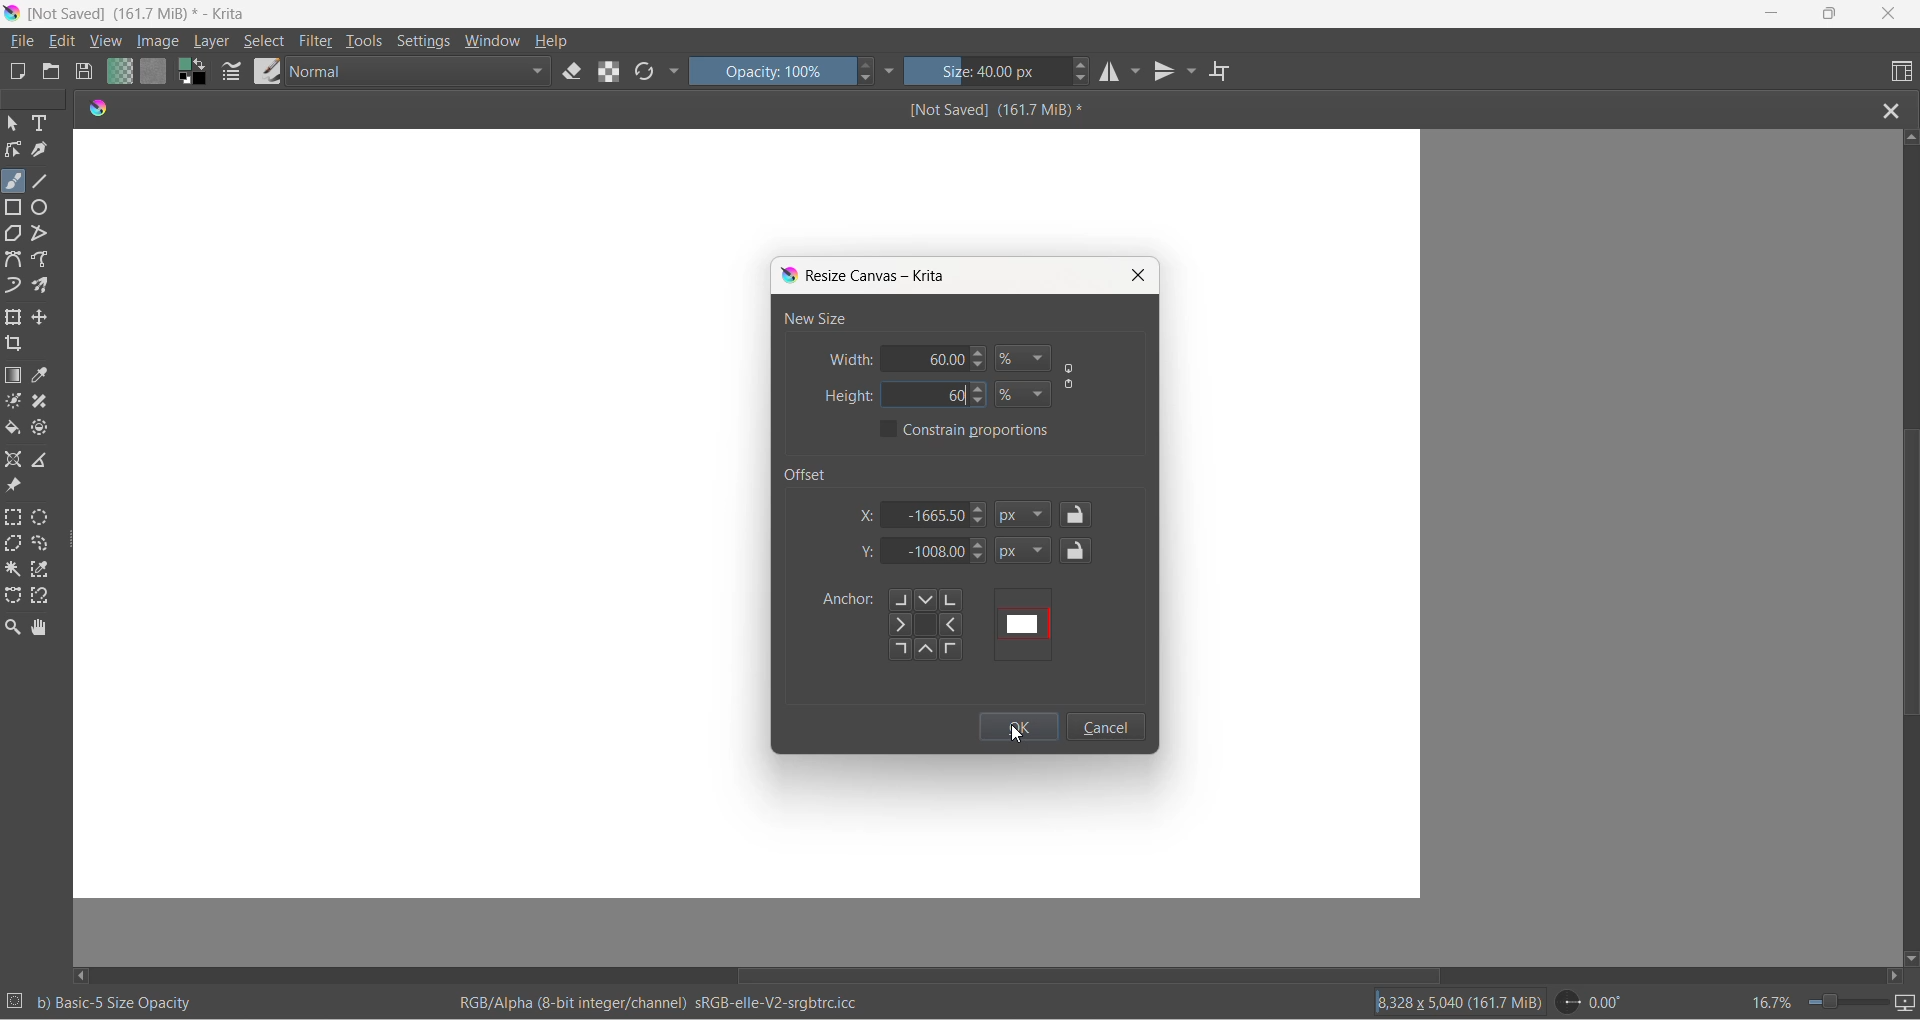 The image size is (1920, 1020). I want to click on number of selections, so click(15, 1003).